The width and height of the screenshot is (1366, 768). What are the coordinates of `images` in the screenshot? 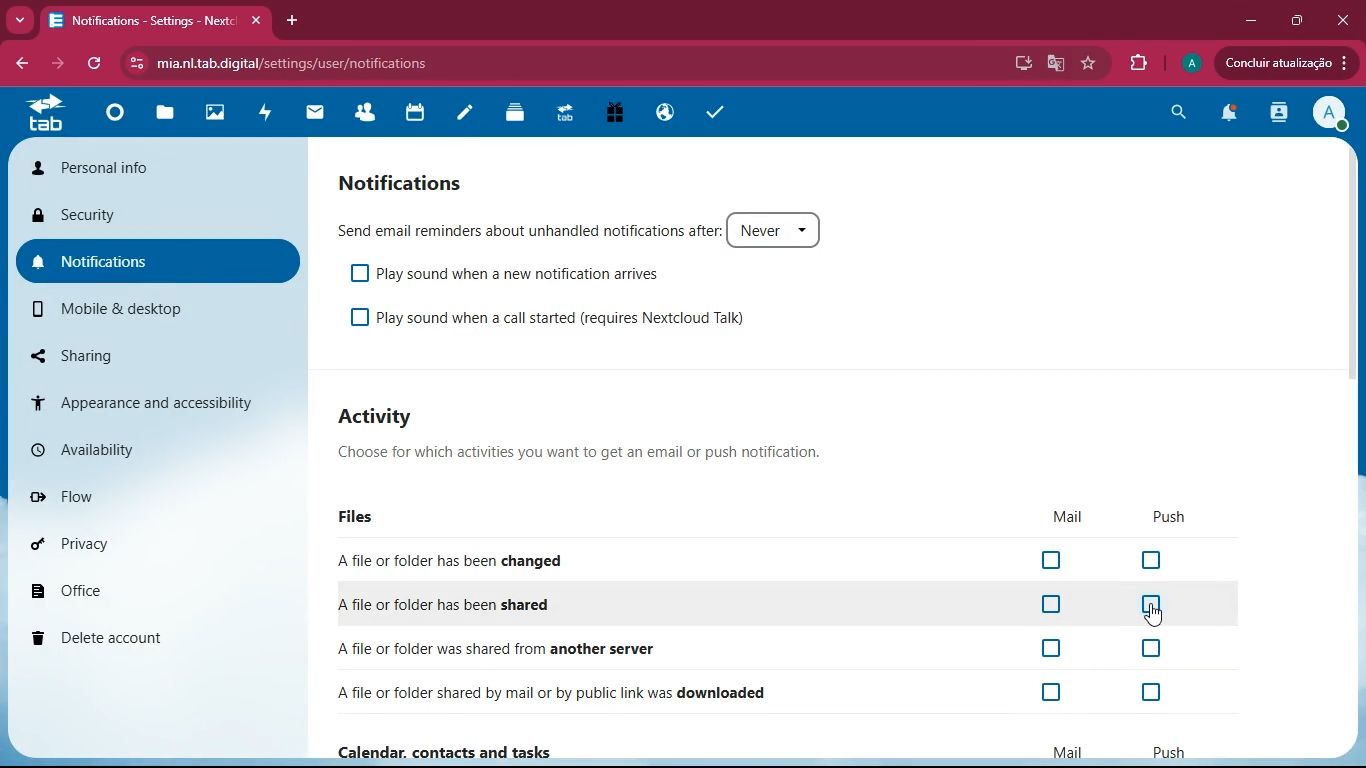 It's located at (210, 115).